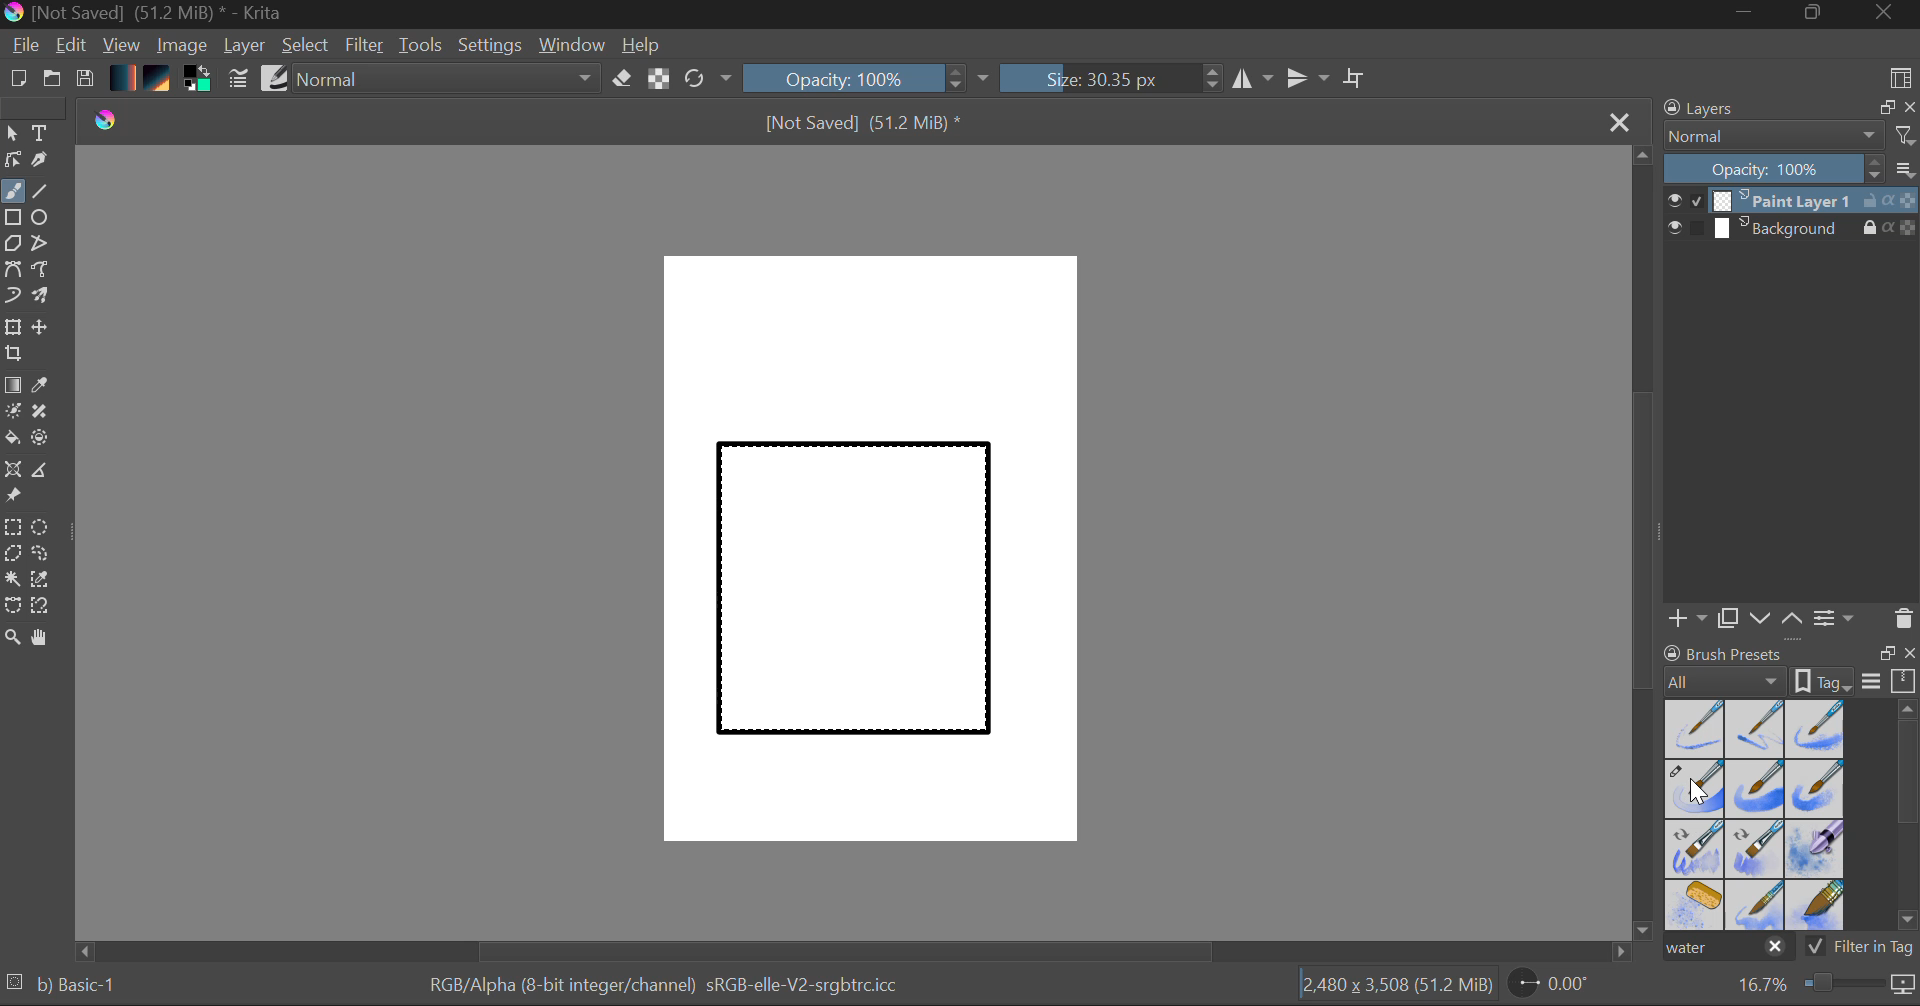  Describe the element at coordinates (656, 80) in the screenshot. I see `Lock Alpha` at that location.